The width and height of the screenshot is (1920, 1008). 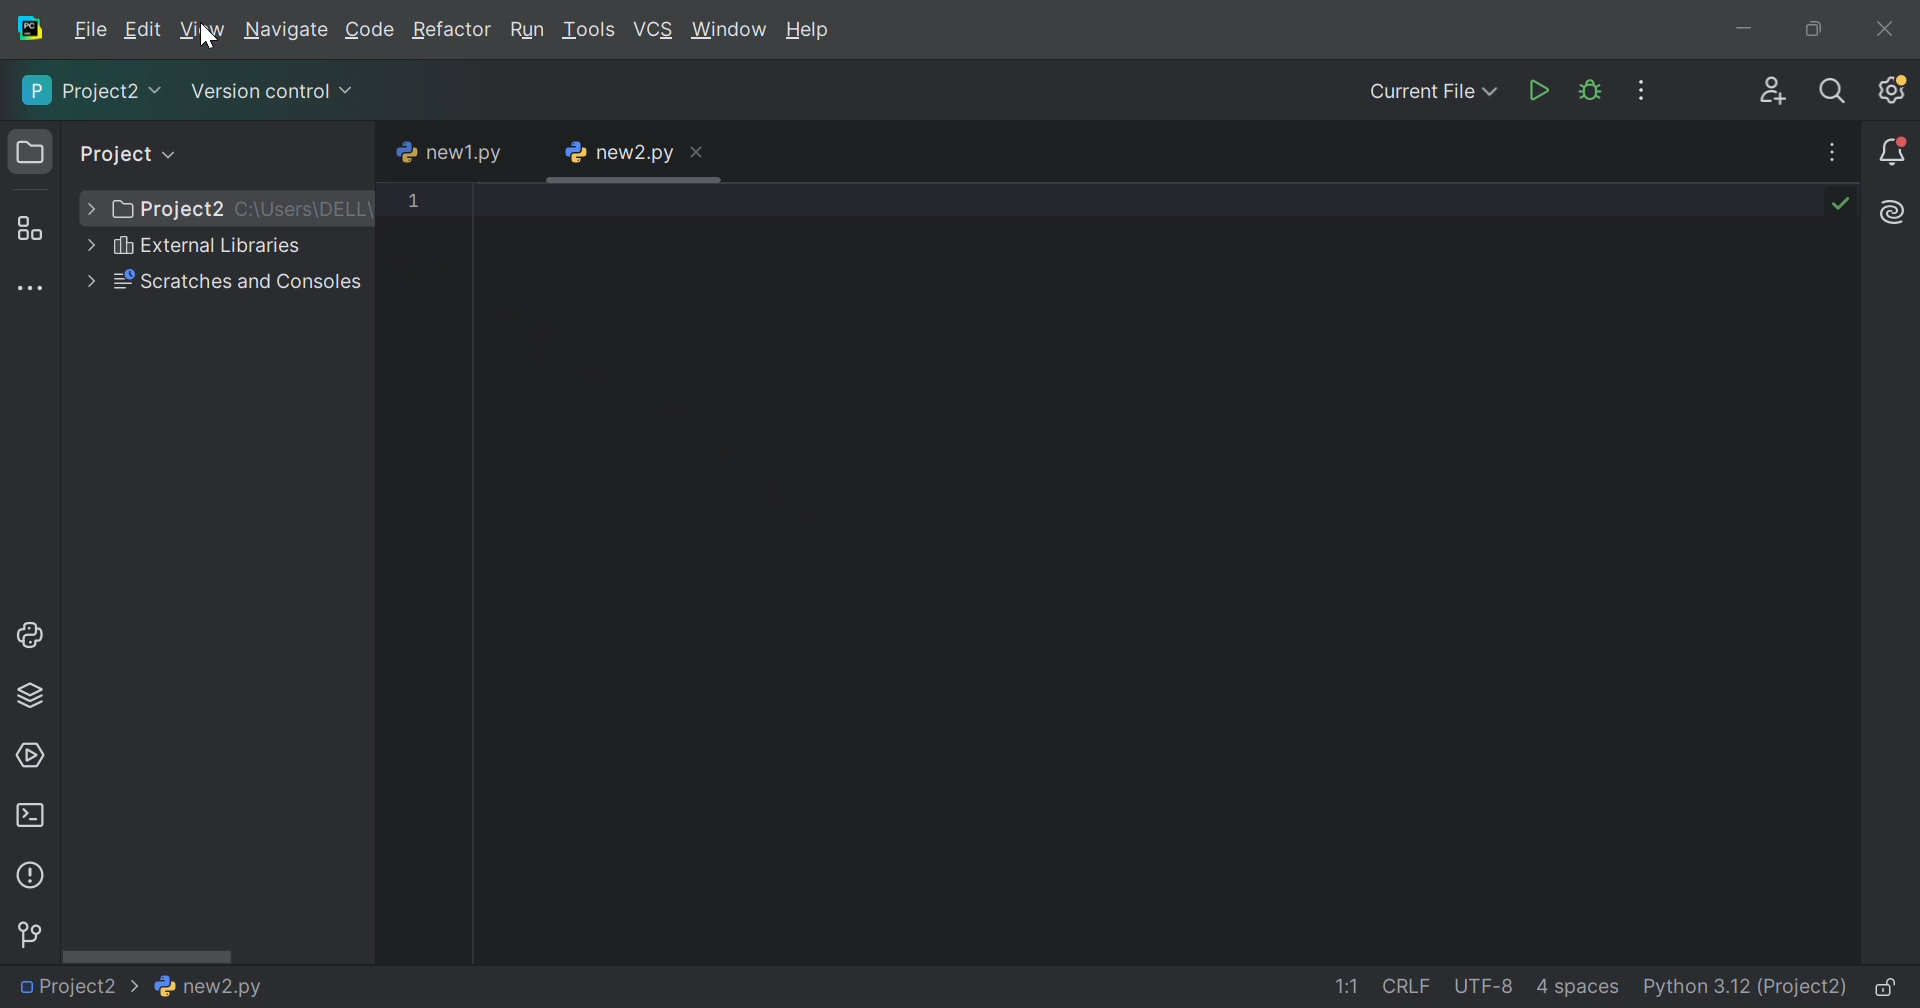 I want to click on File, so click(x=90, y=31).